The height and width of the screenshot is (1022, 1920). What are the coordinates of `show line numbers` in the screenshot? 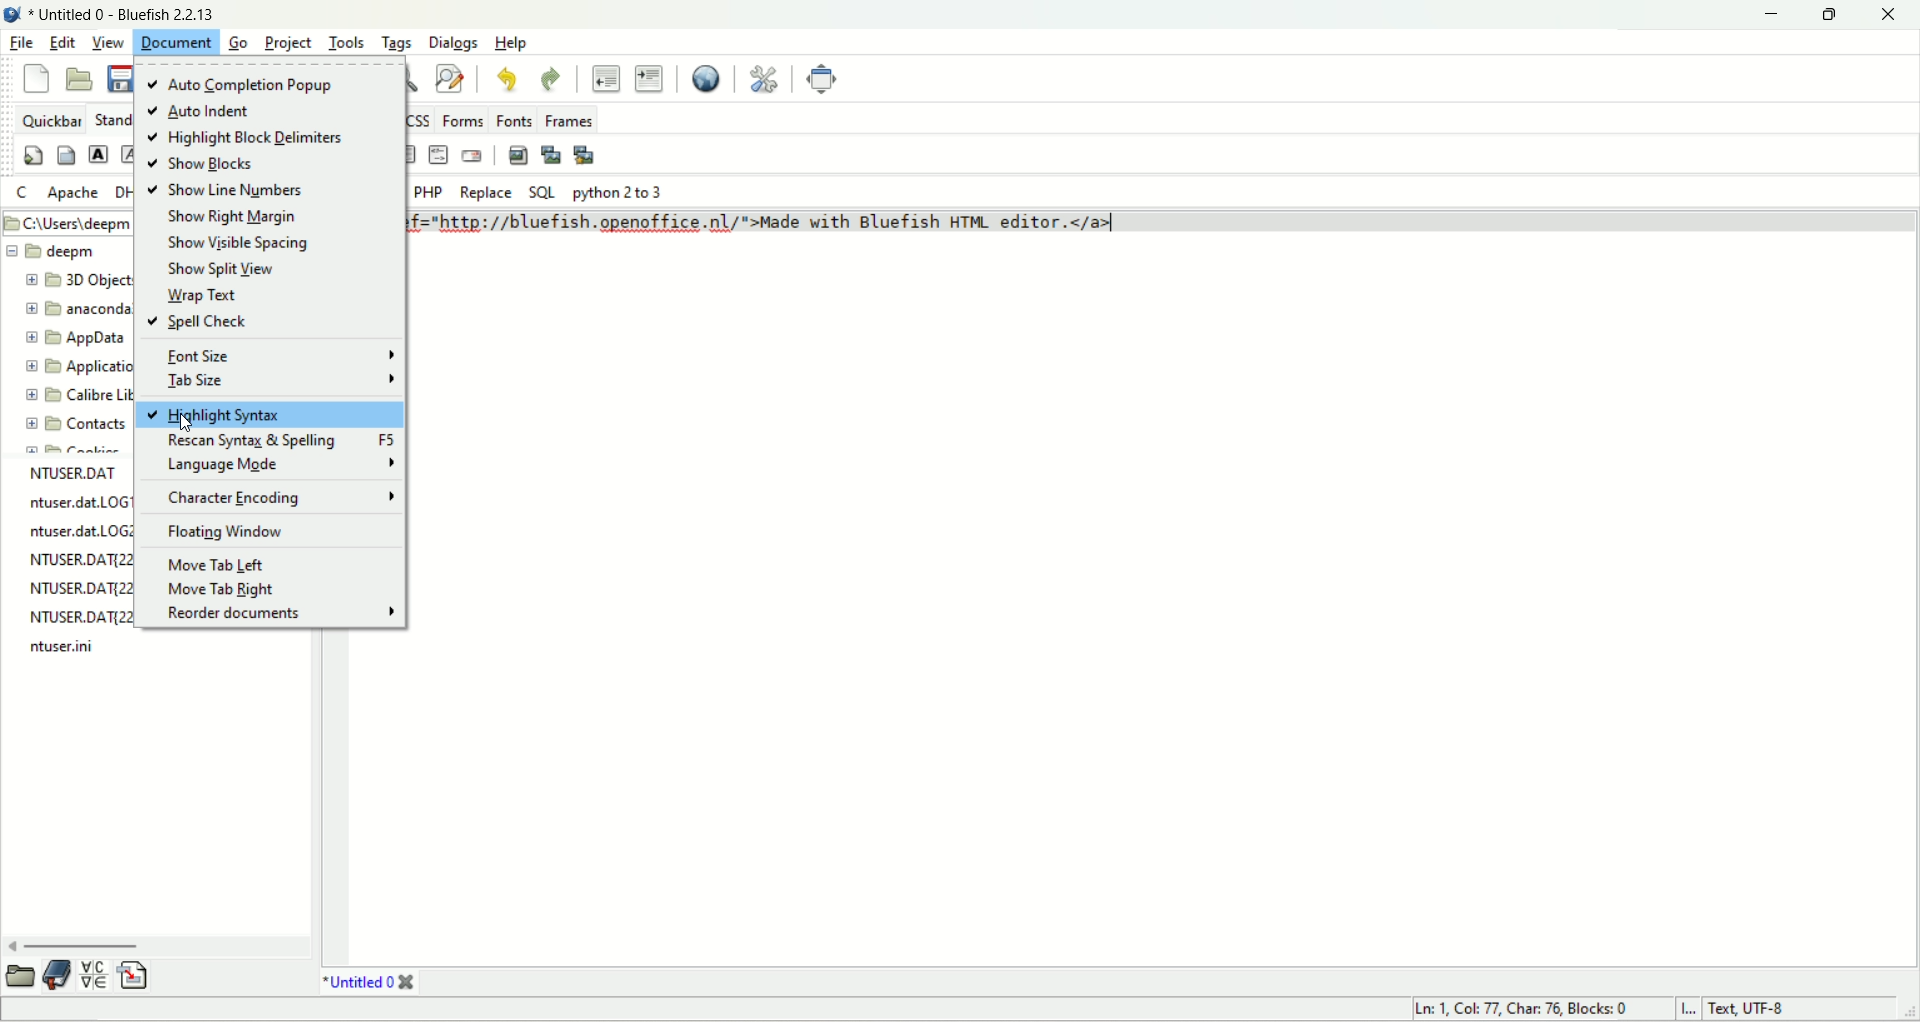 It's located at (226, 192).